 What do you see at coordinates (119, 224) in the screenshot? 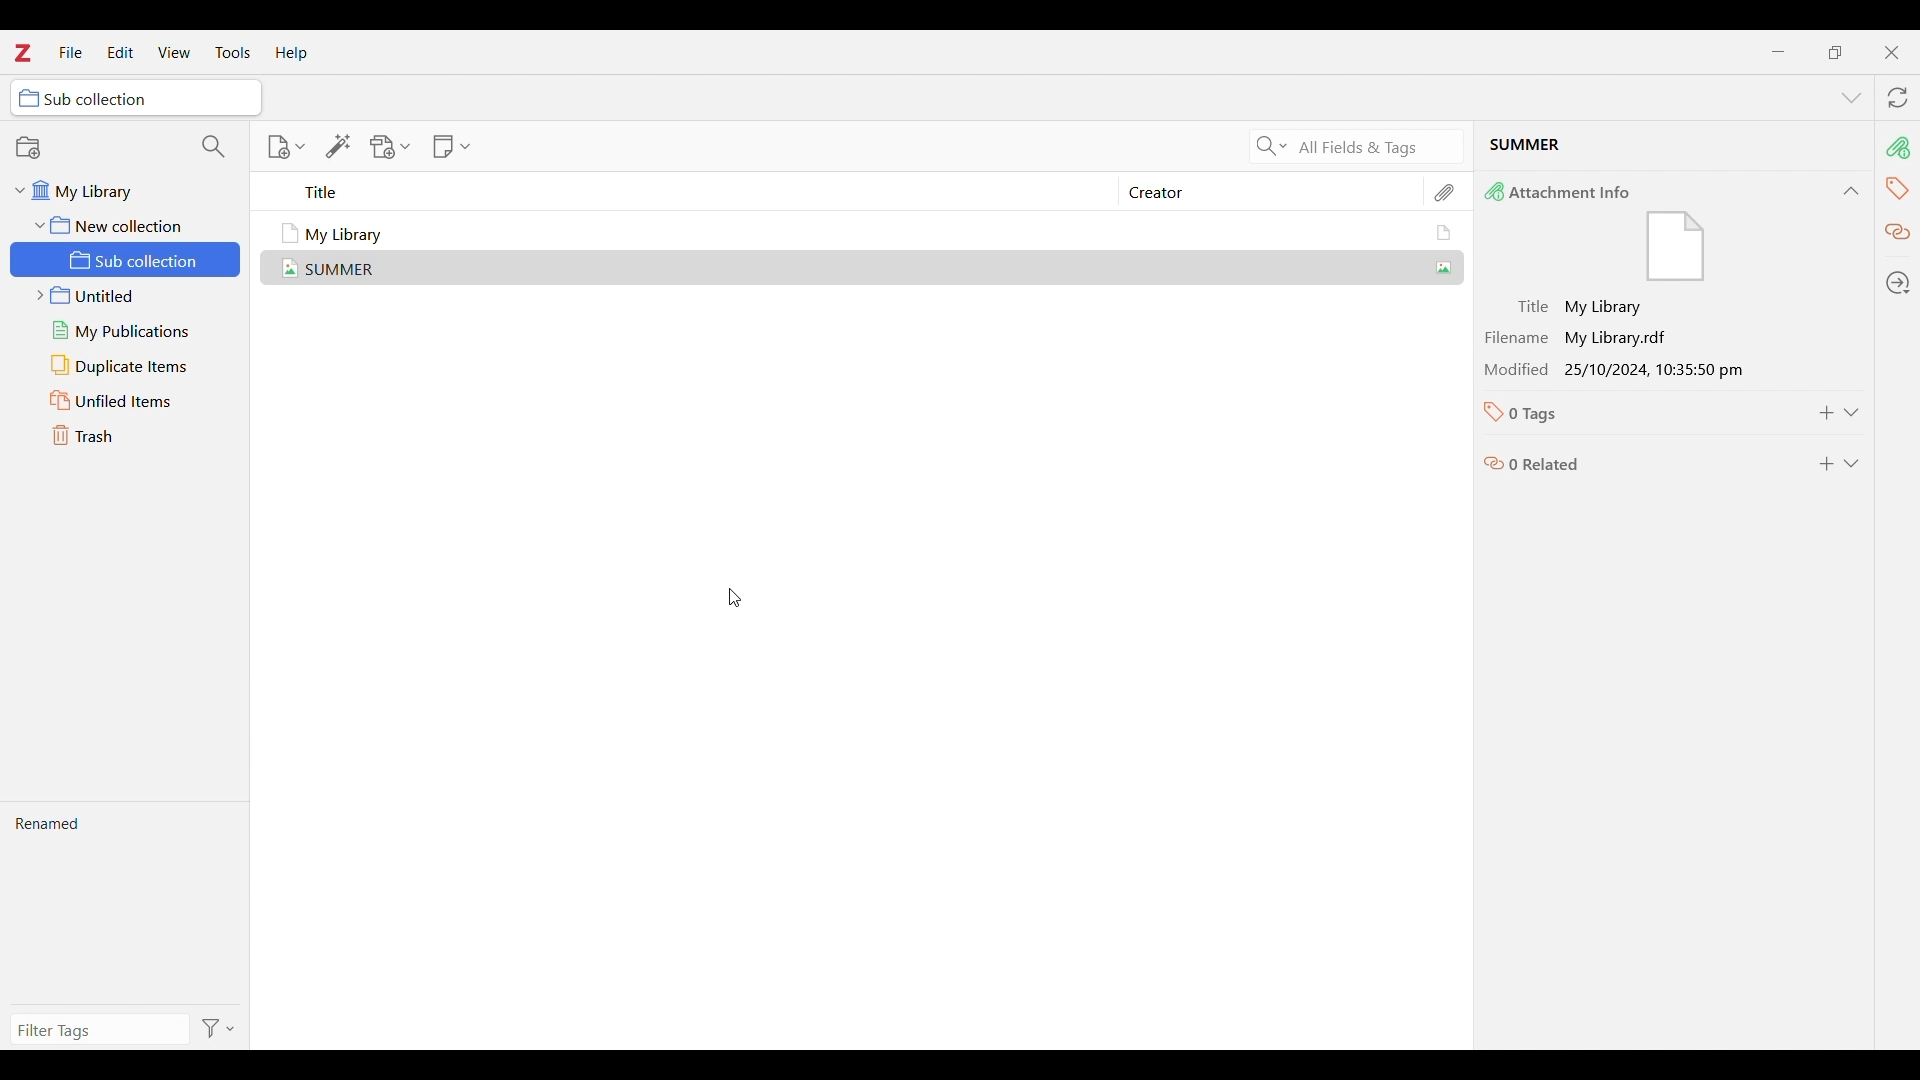
I see `New collection folder` at bounding box center [119, 224].